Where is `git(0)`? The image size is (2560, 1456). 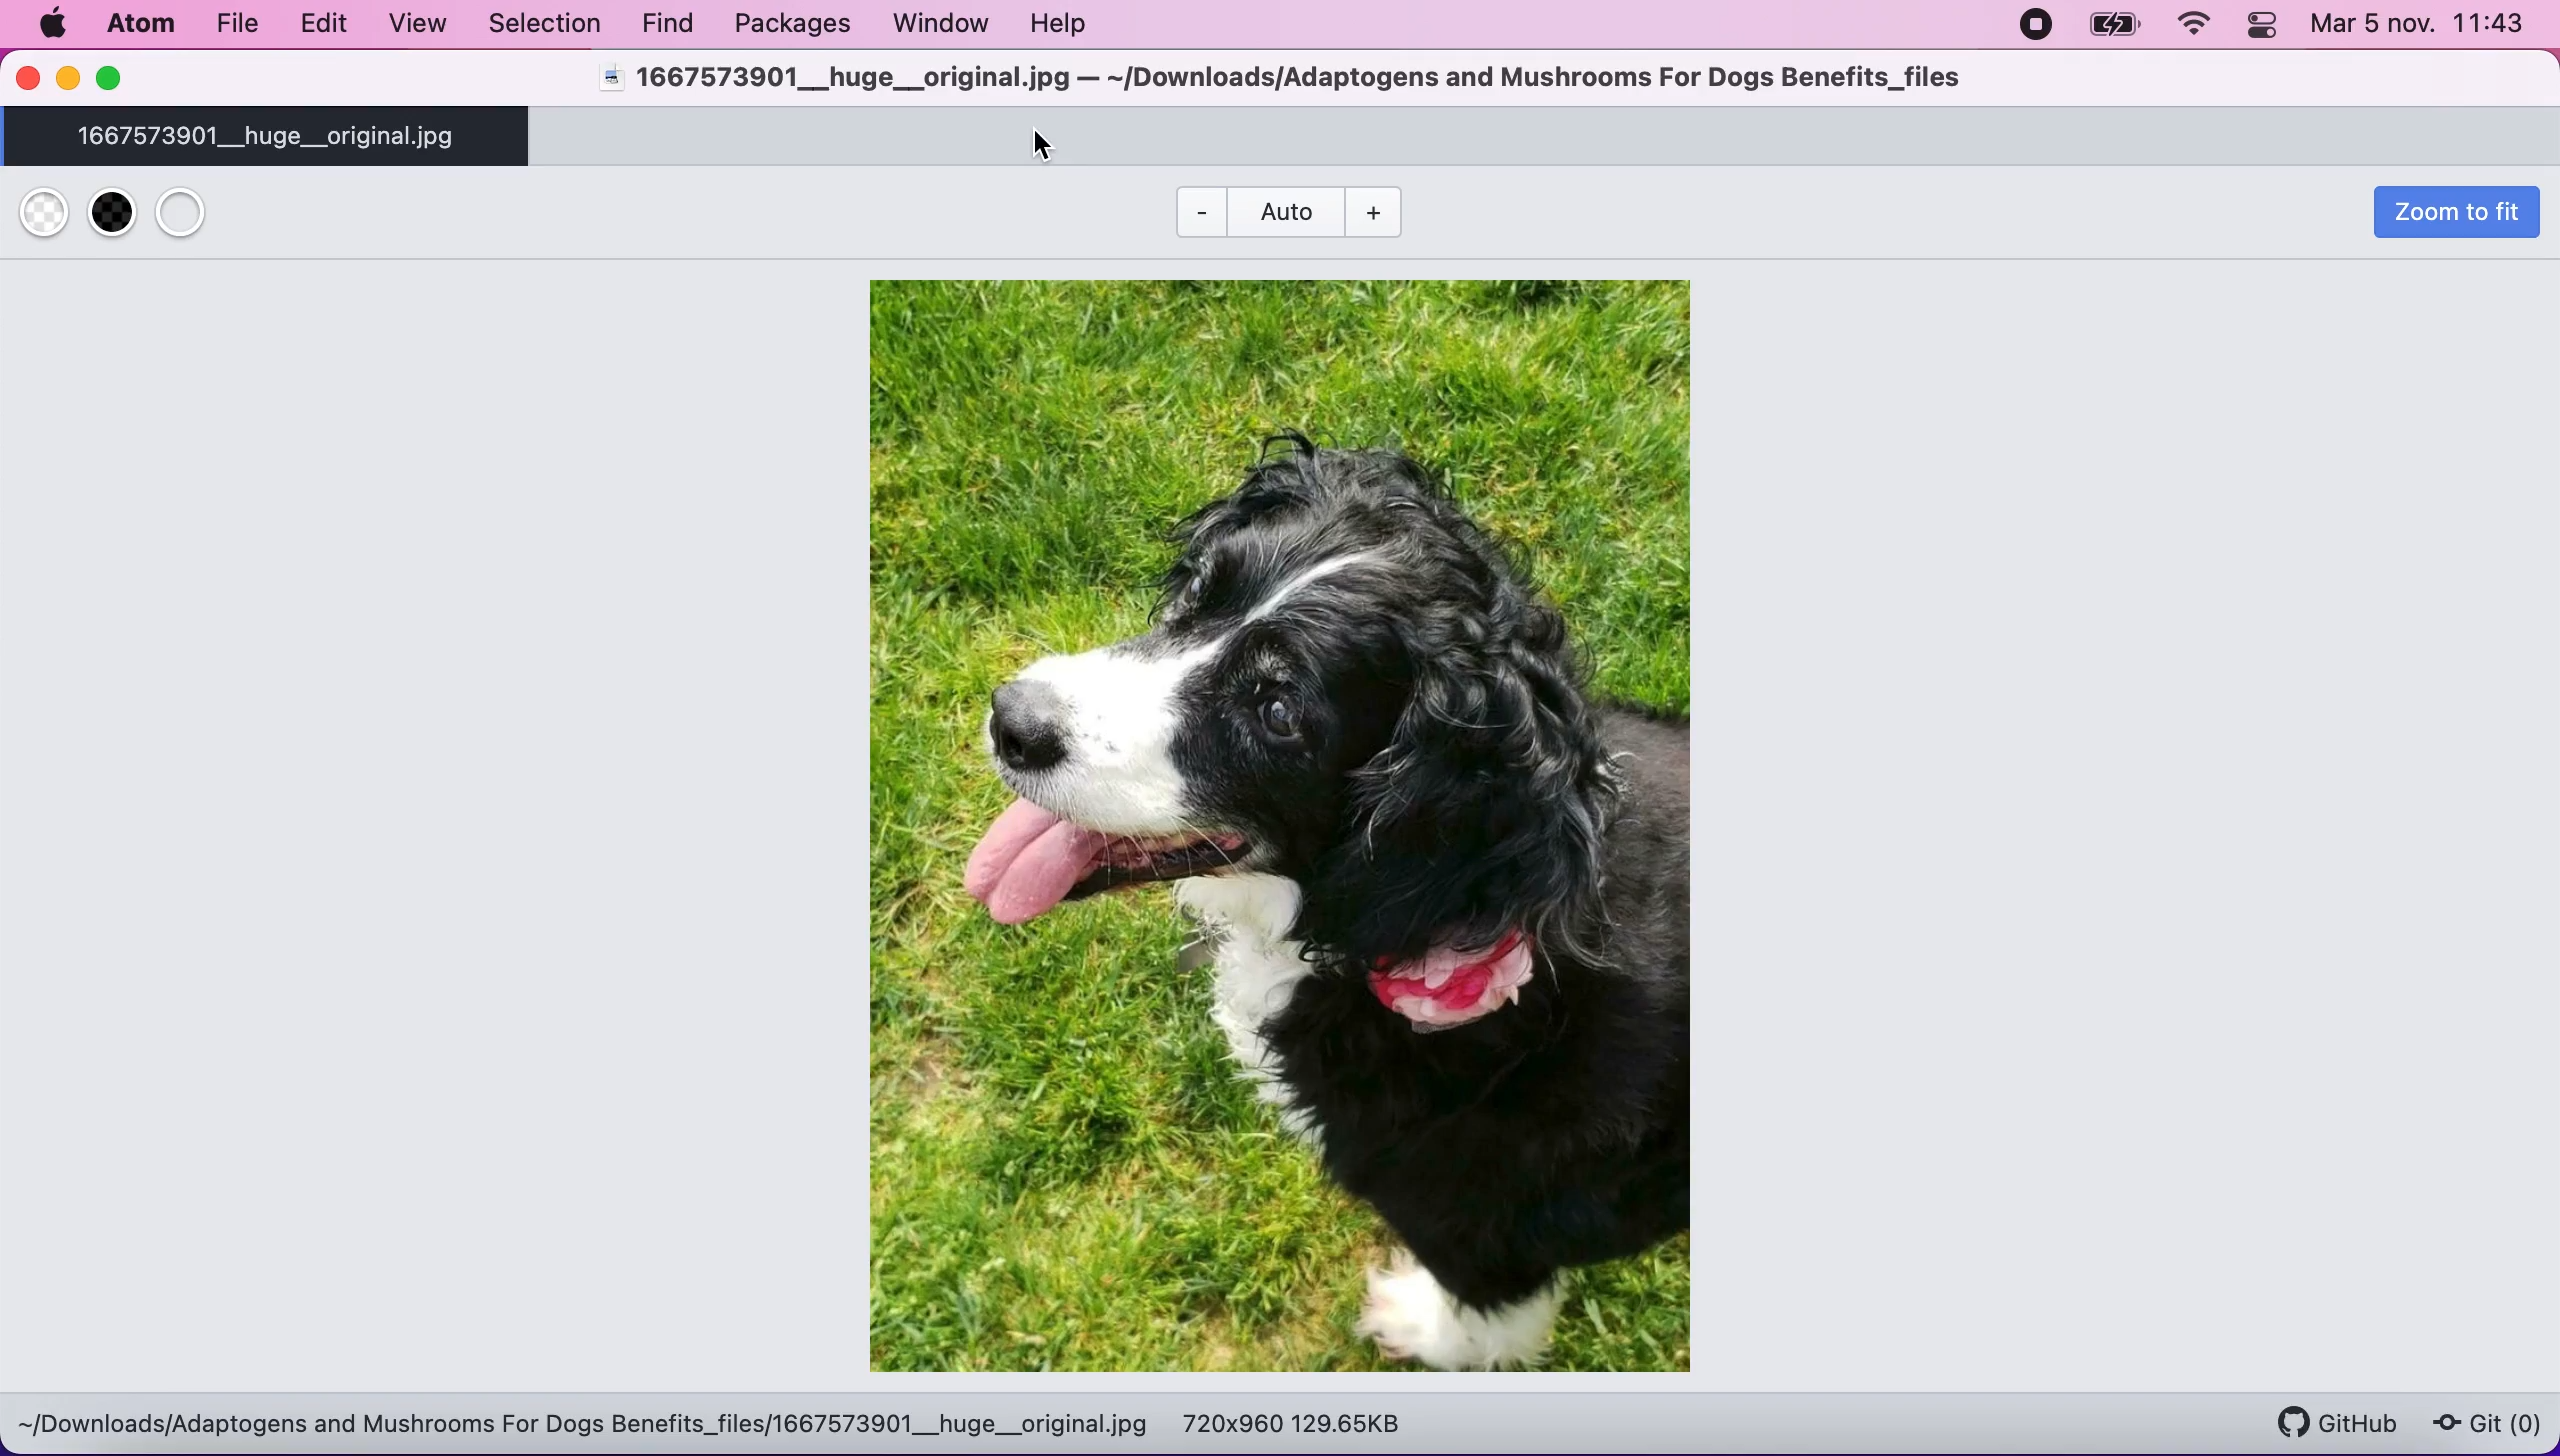 git(0) is located at coordinates (2485, 1426).